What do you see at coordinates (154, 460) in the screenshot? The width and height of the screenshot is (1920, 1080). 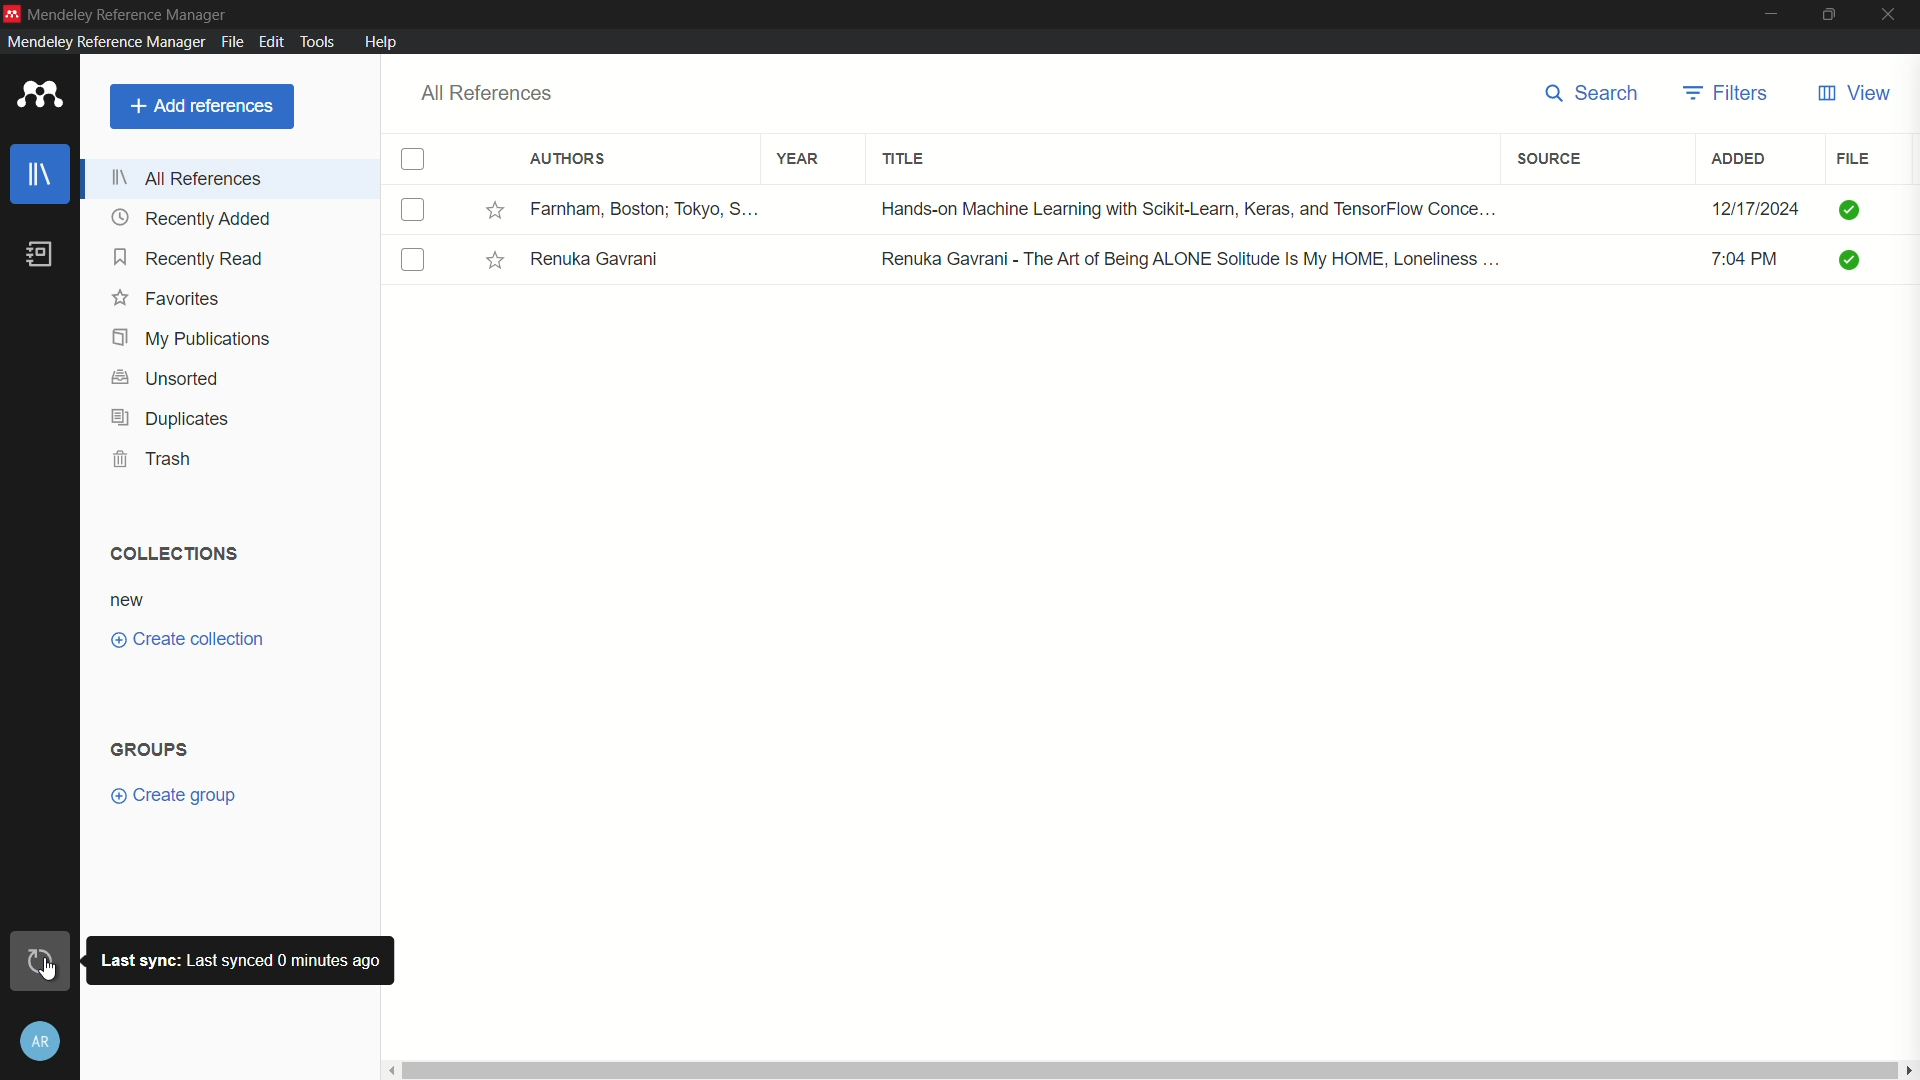 I see `trash` at bounding box center [154, 460].